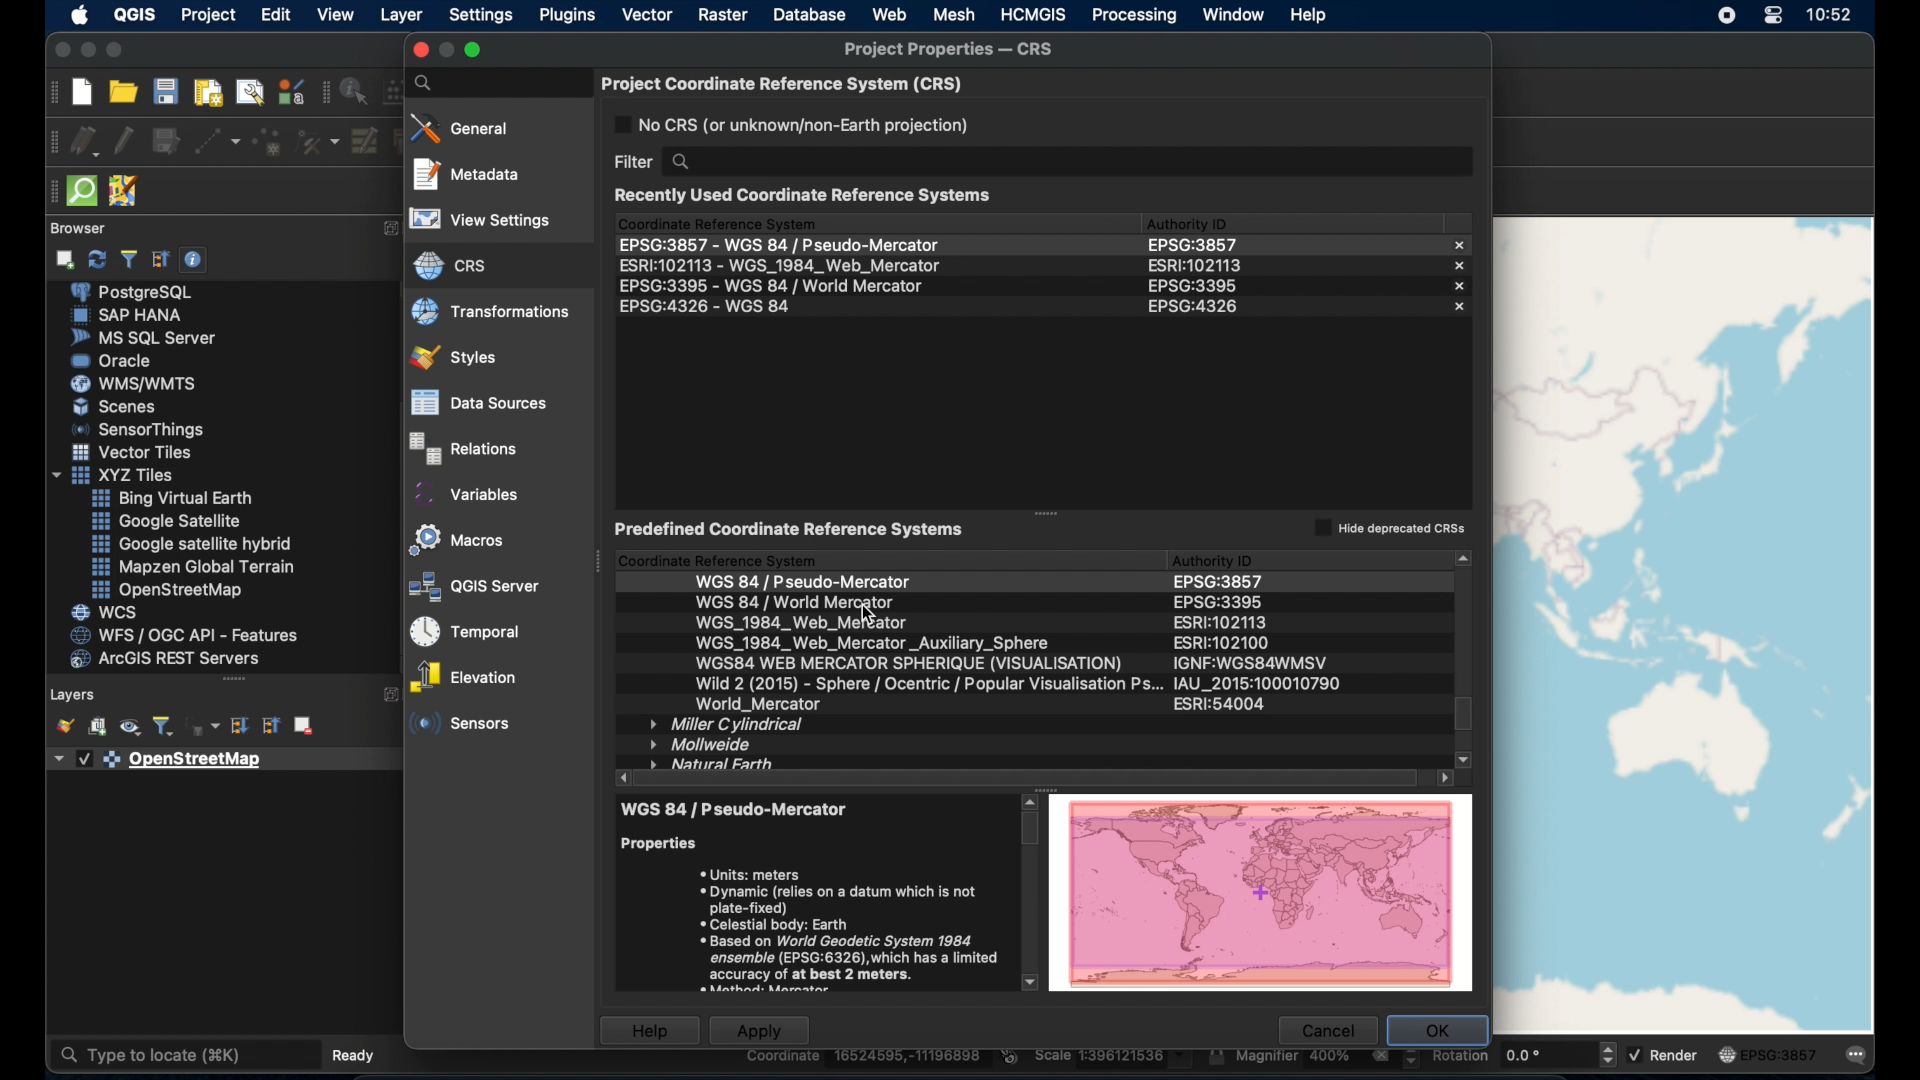 The height and width of the screenshot is (1080, 1920). Describe the element at coordinates (128, 316) in the screenshot. I see `sap hana` at that location.